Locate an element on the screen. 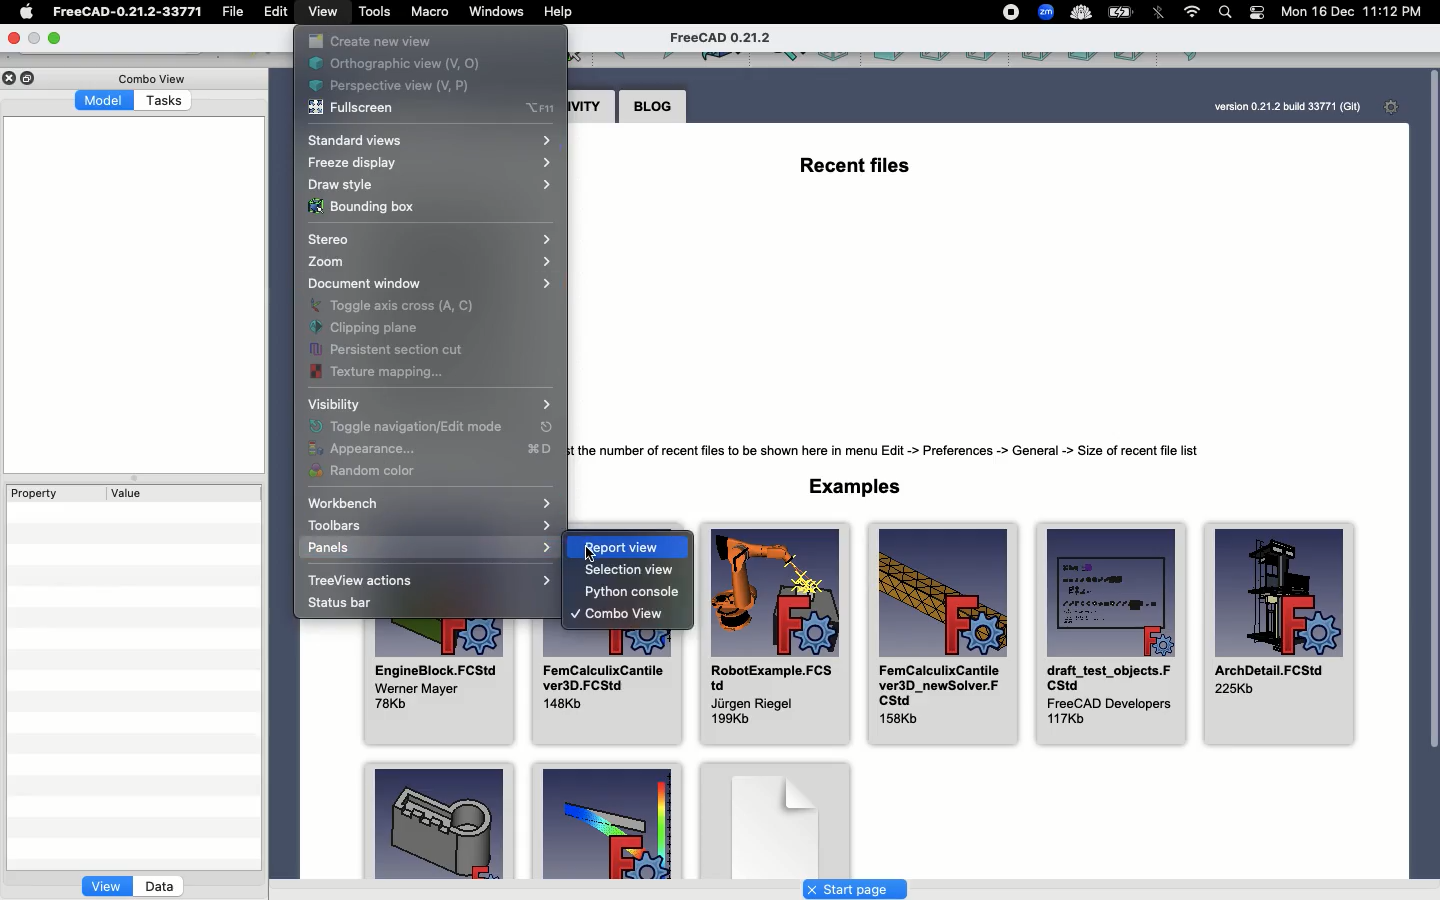  FemCalculixCantilever3D_newSolver.Fcstd 158Kb is located at coordinates (945, 635).